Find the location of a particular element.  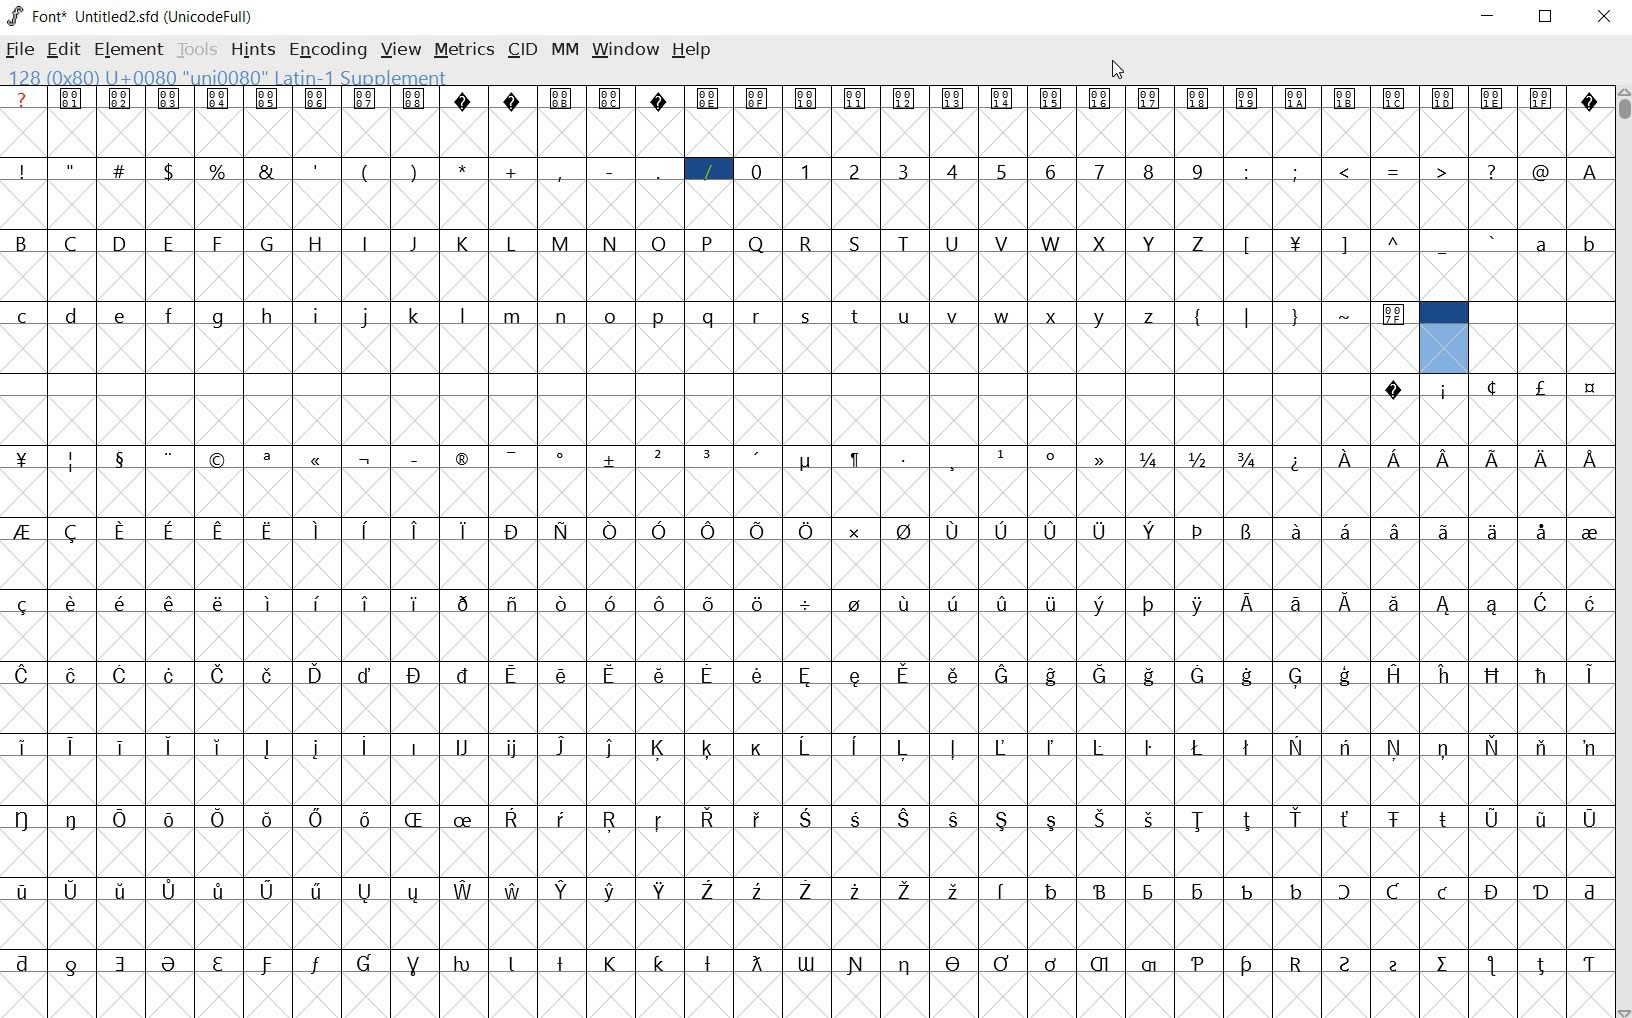

Symbol is located at coordinates (517, 818).